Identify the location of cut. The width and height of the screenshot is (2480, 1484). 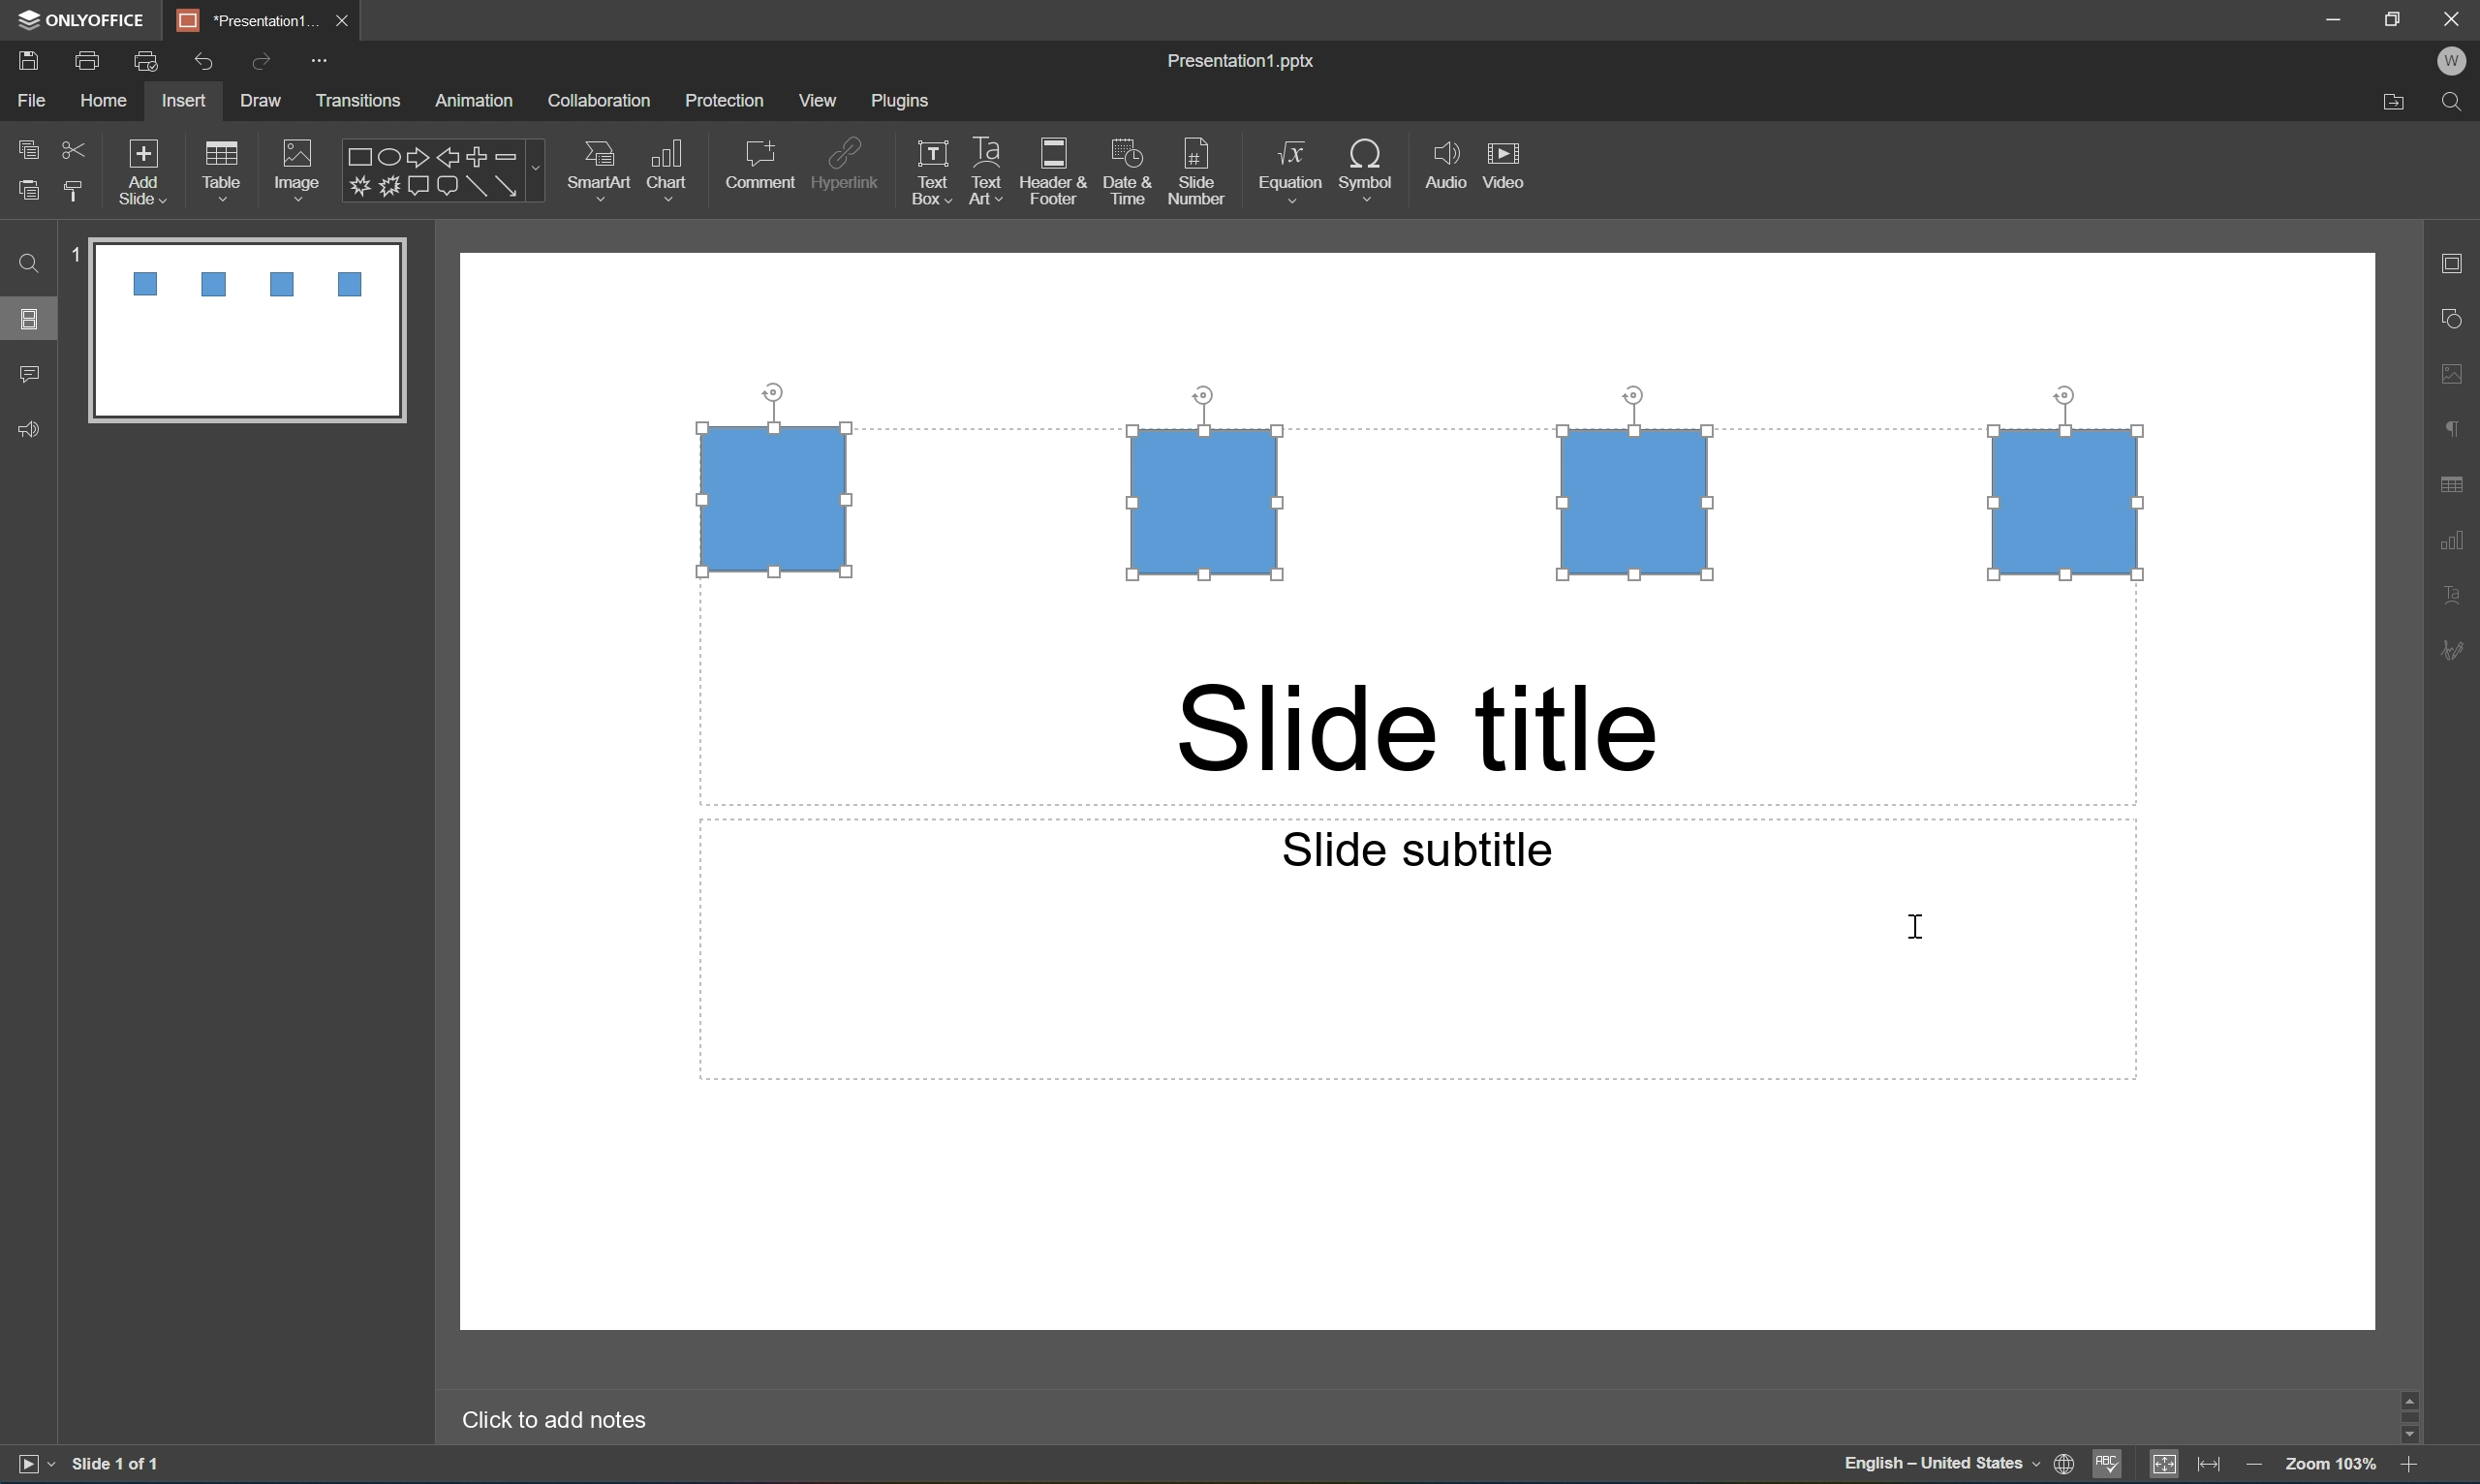
(73, 146).